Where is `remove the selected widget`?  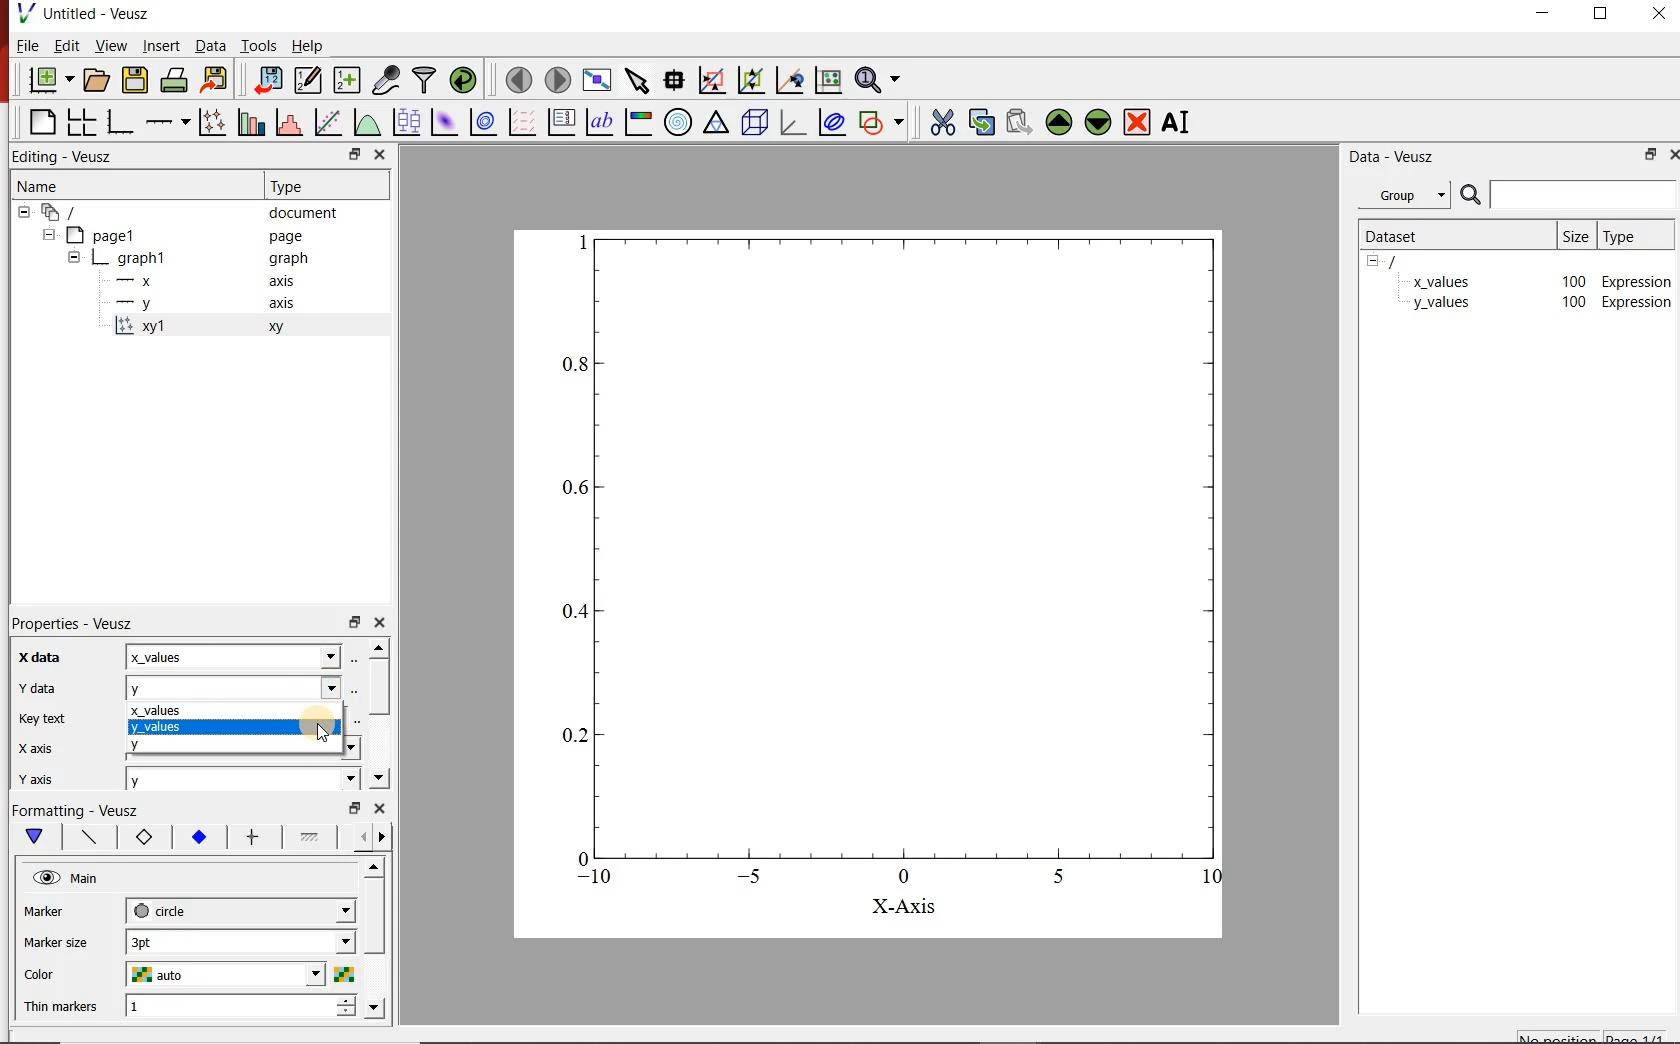
remove the selected widget is located at coordinates (1137, 125).